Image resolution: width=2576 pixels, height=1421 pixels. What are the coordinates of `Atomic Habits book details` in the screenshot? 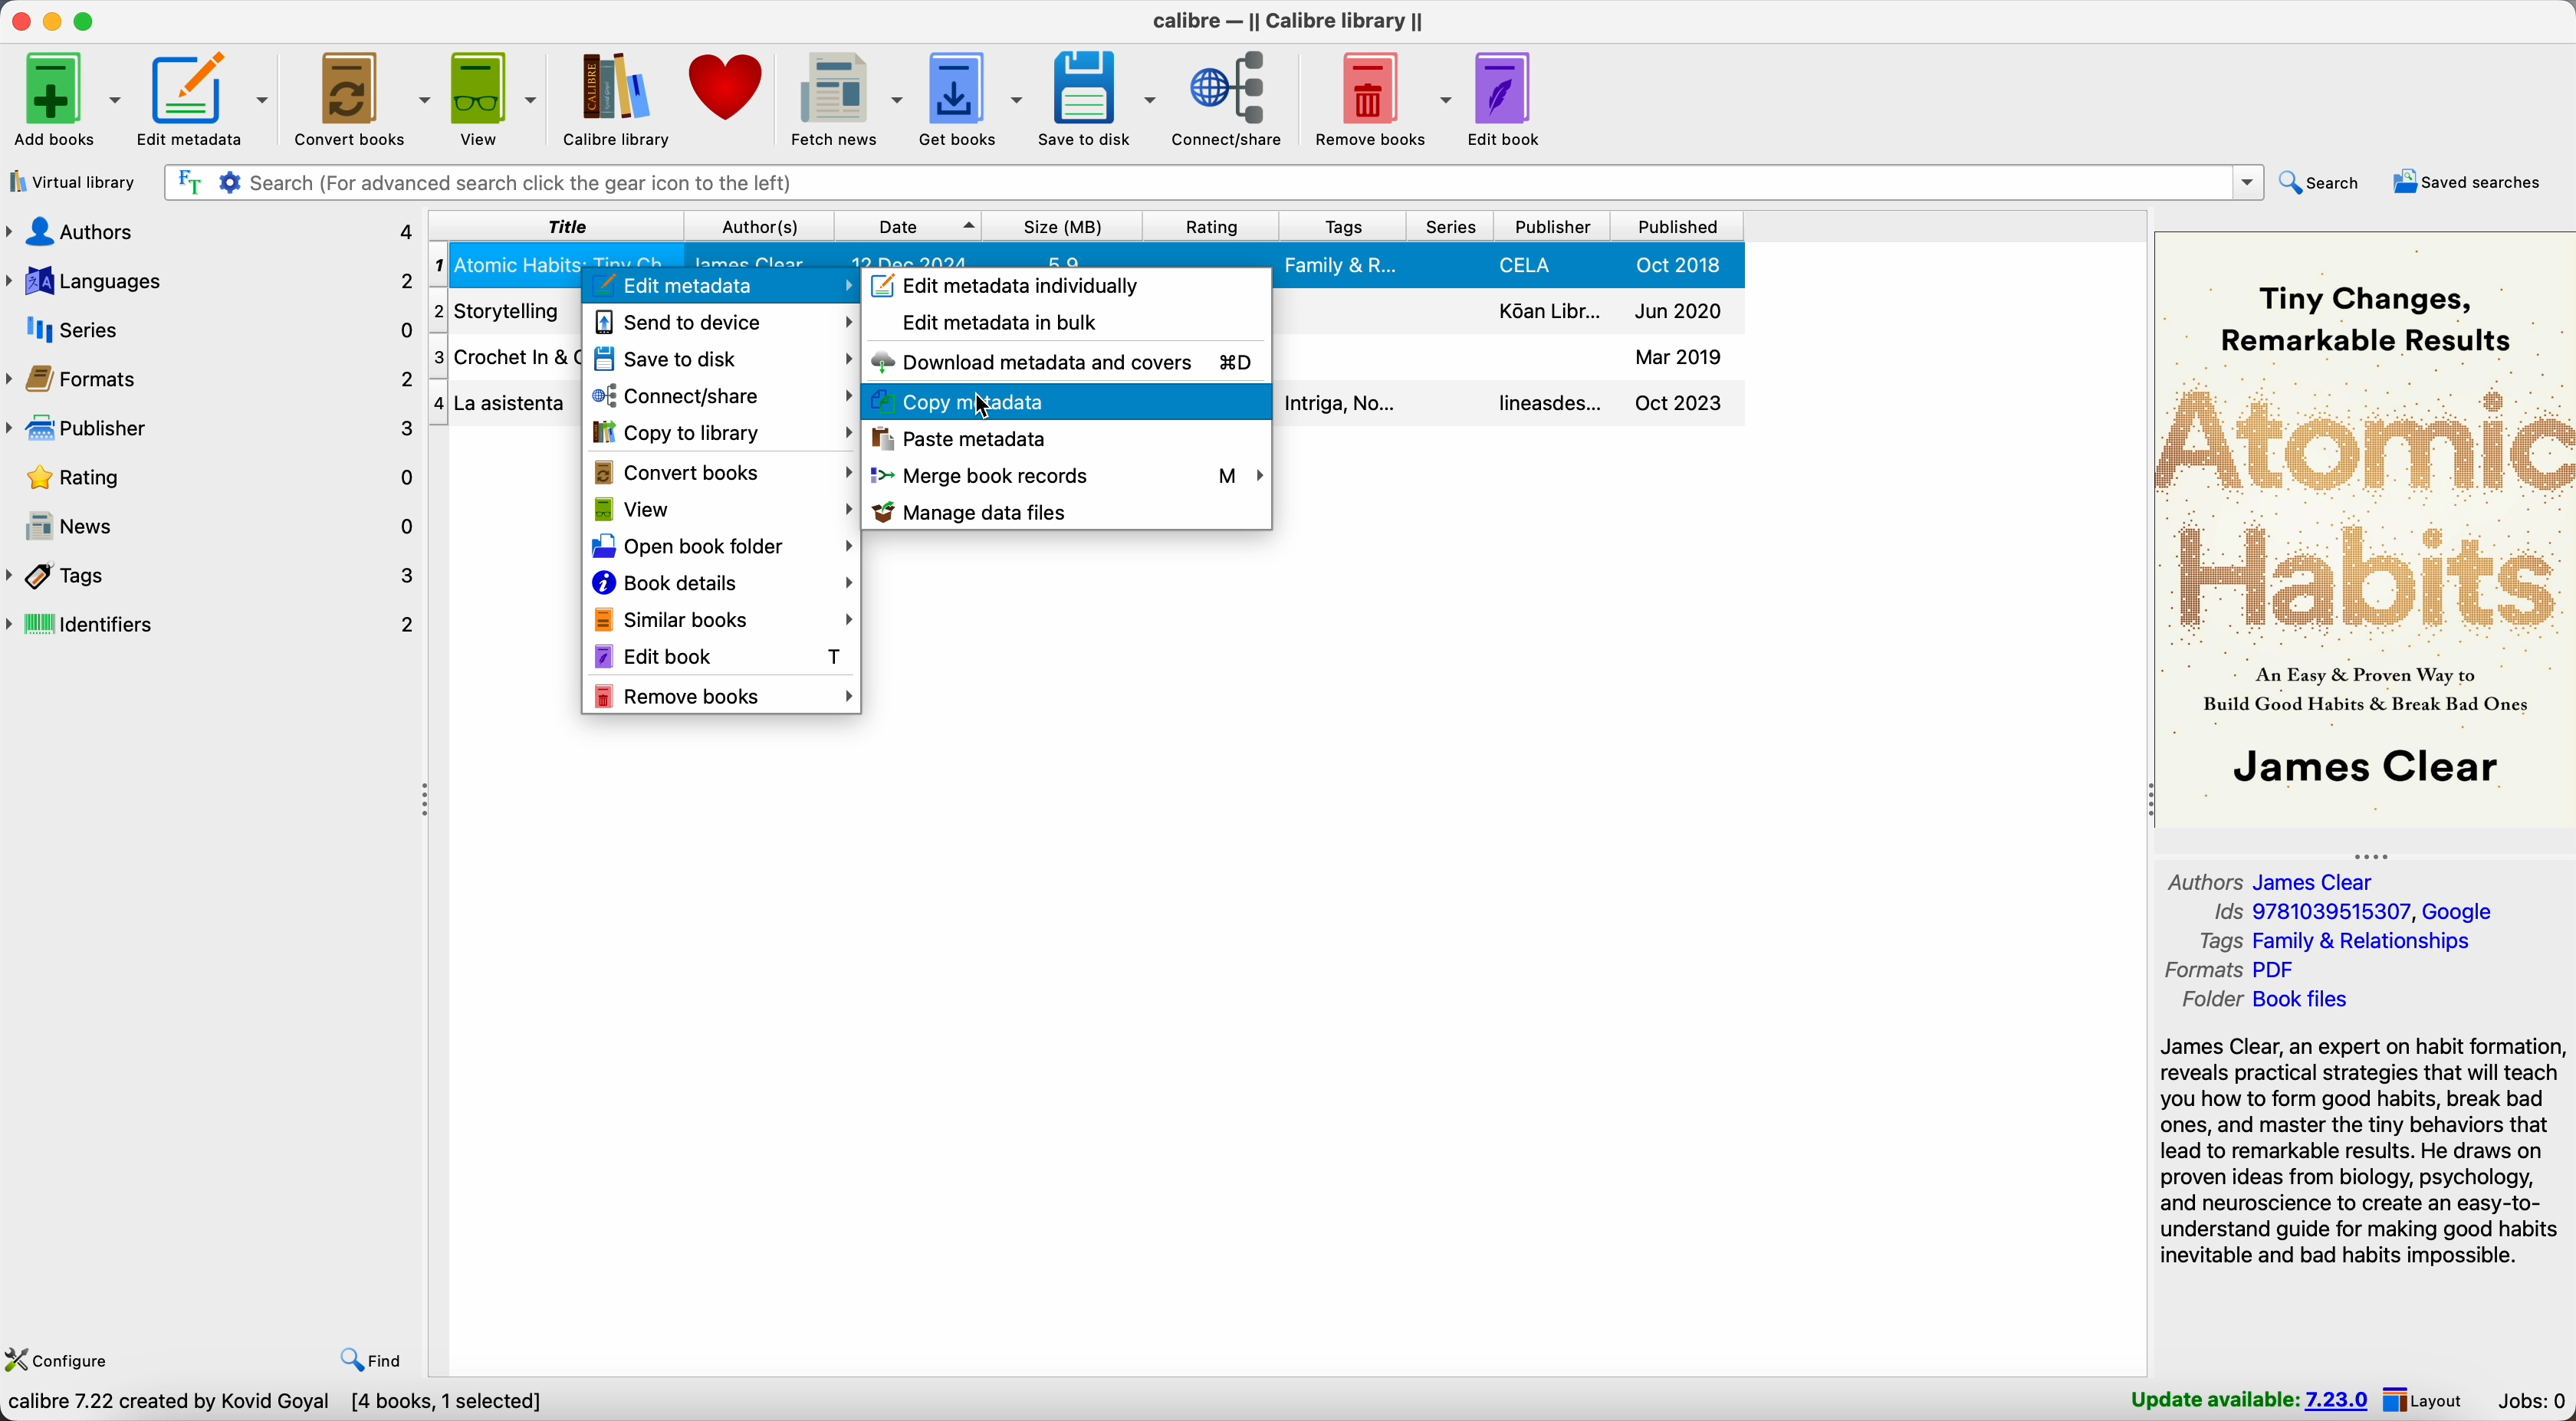 It's located at (1080, 255).